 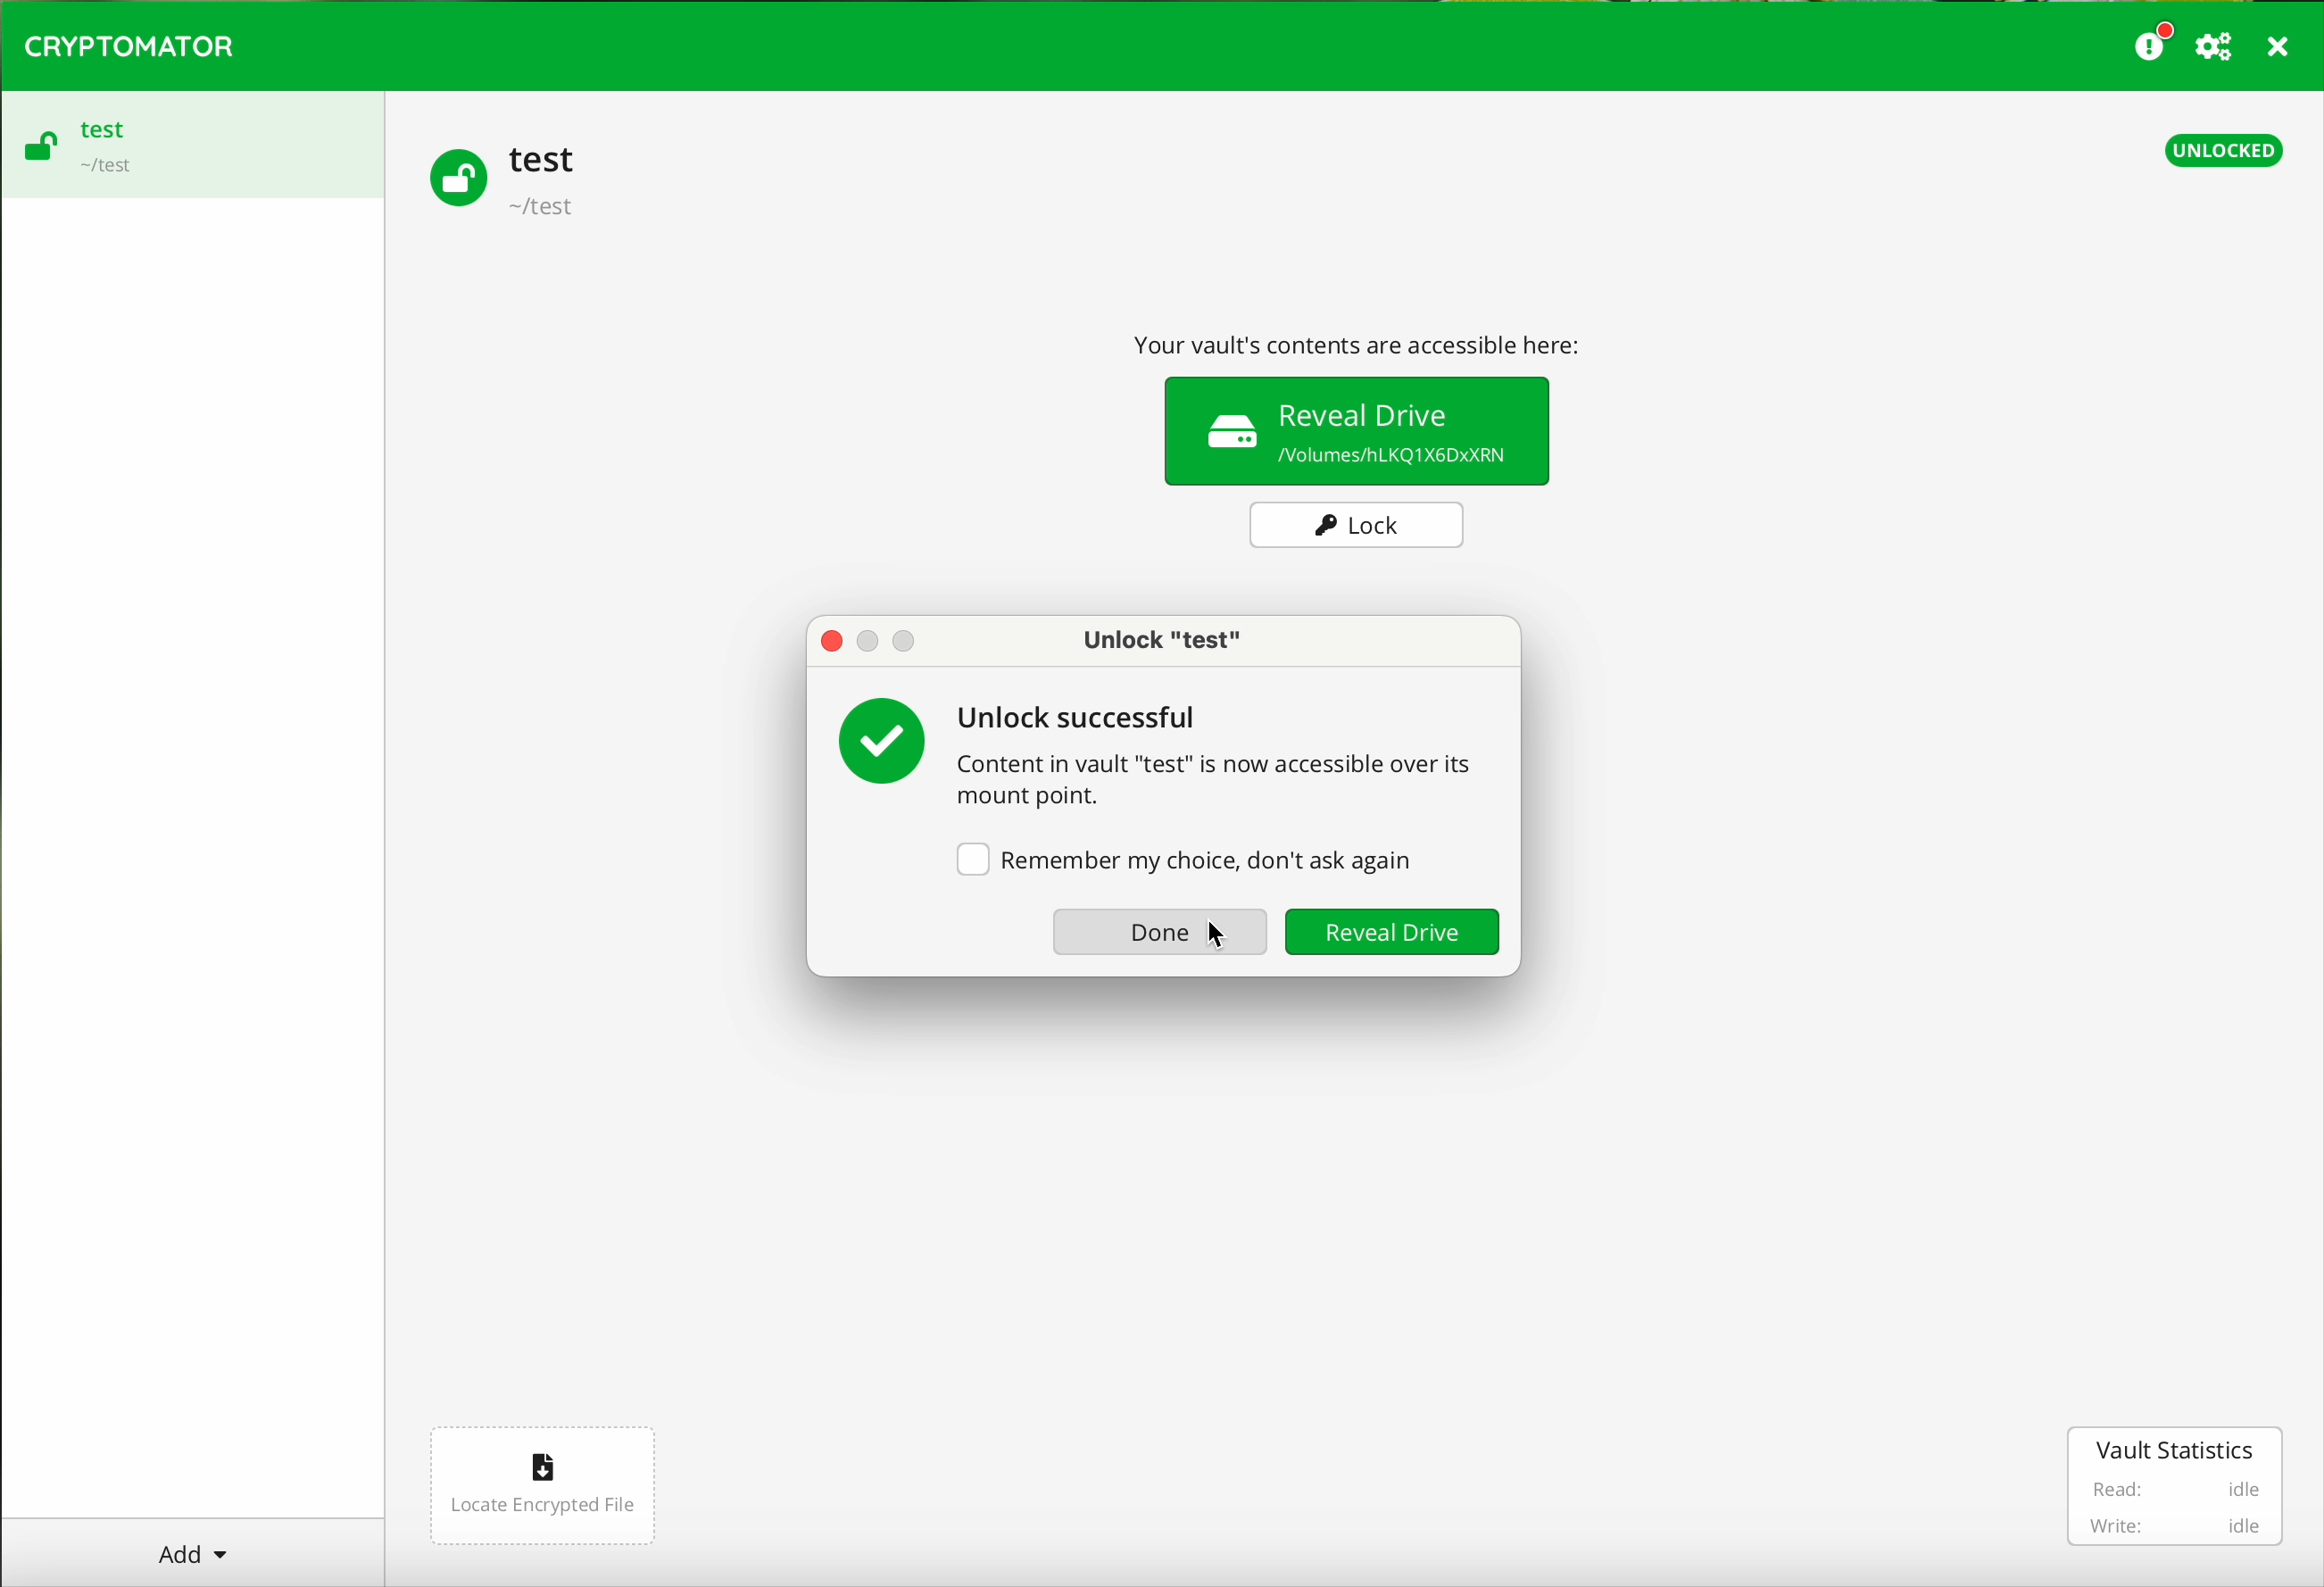 What do you see at coordinates (876, 642) in the screenshot?
I see `control buttons` at bounding box center [876, 642].